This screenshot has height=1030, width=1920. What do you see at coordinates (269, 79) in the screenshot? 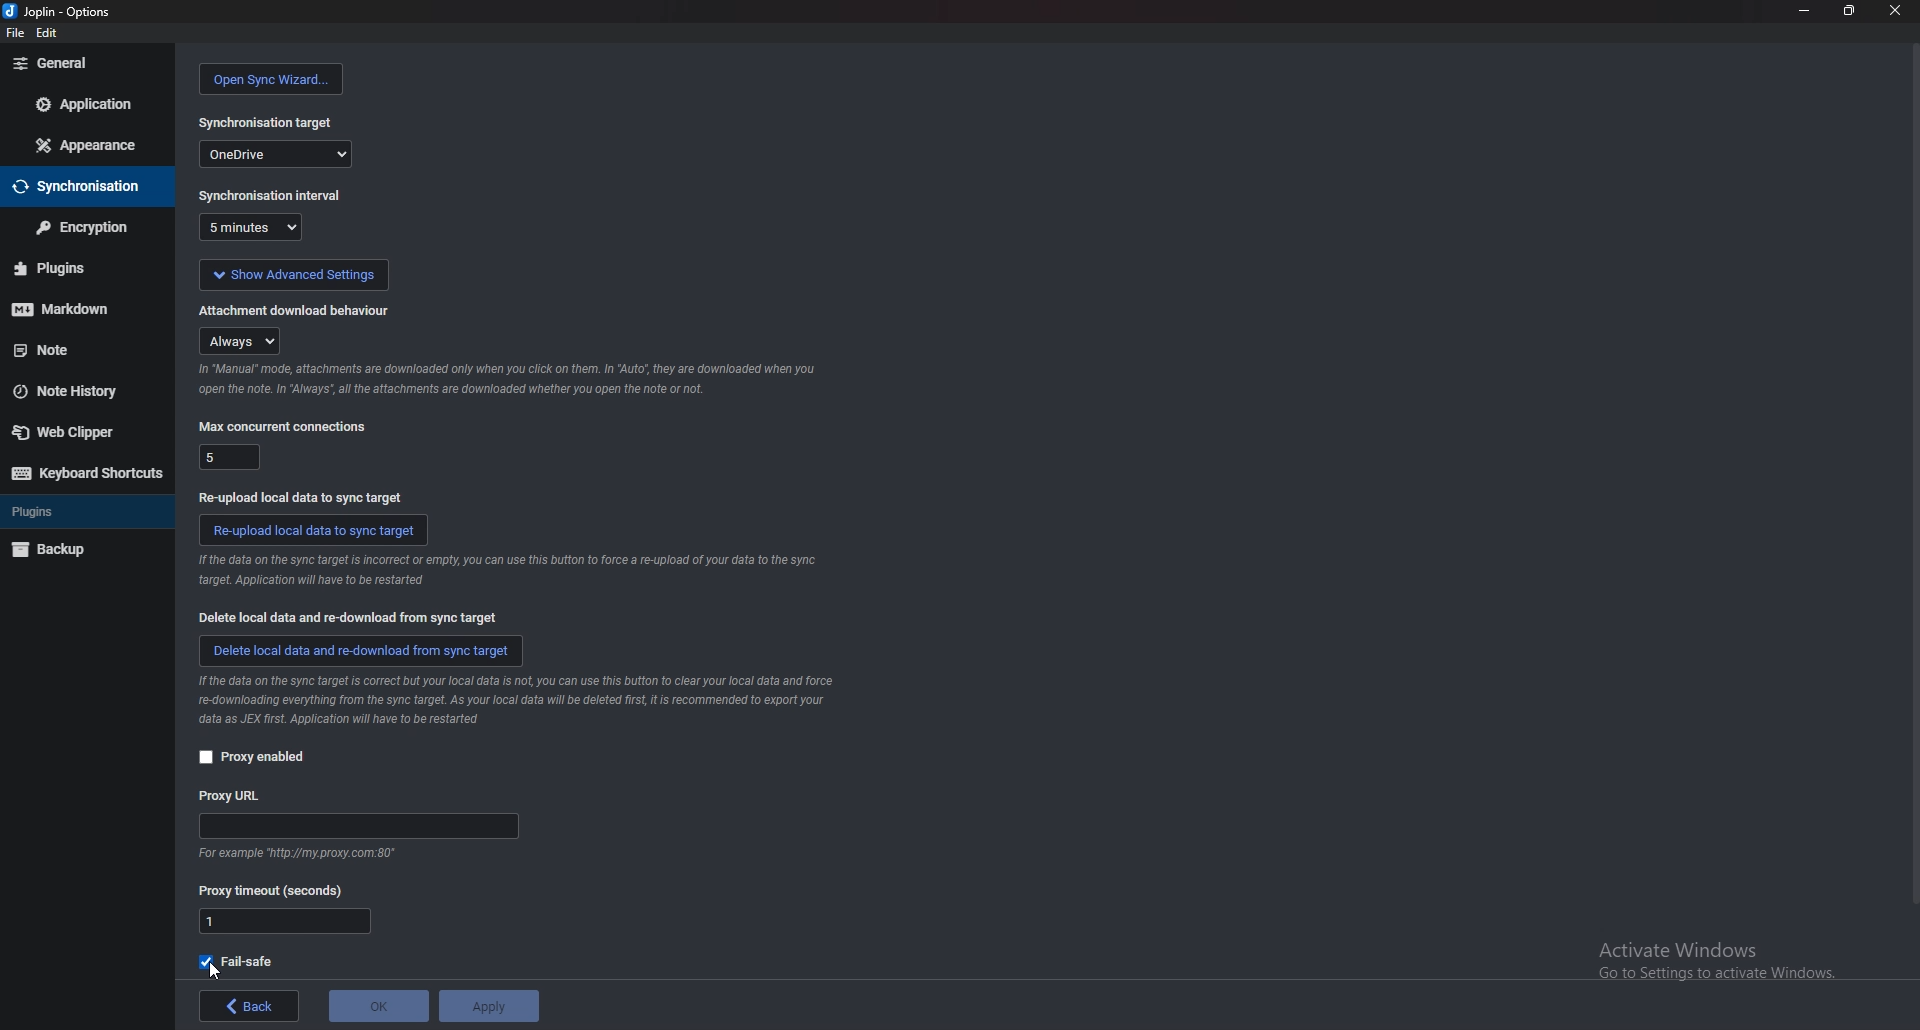
I see `open sync wizard` at bounding box center [269, 79].